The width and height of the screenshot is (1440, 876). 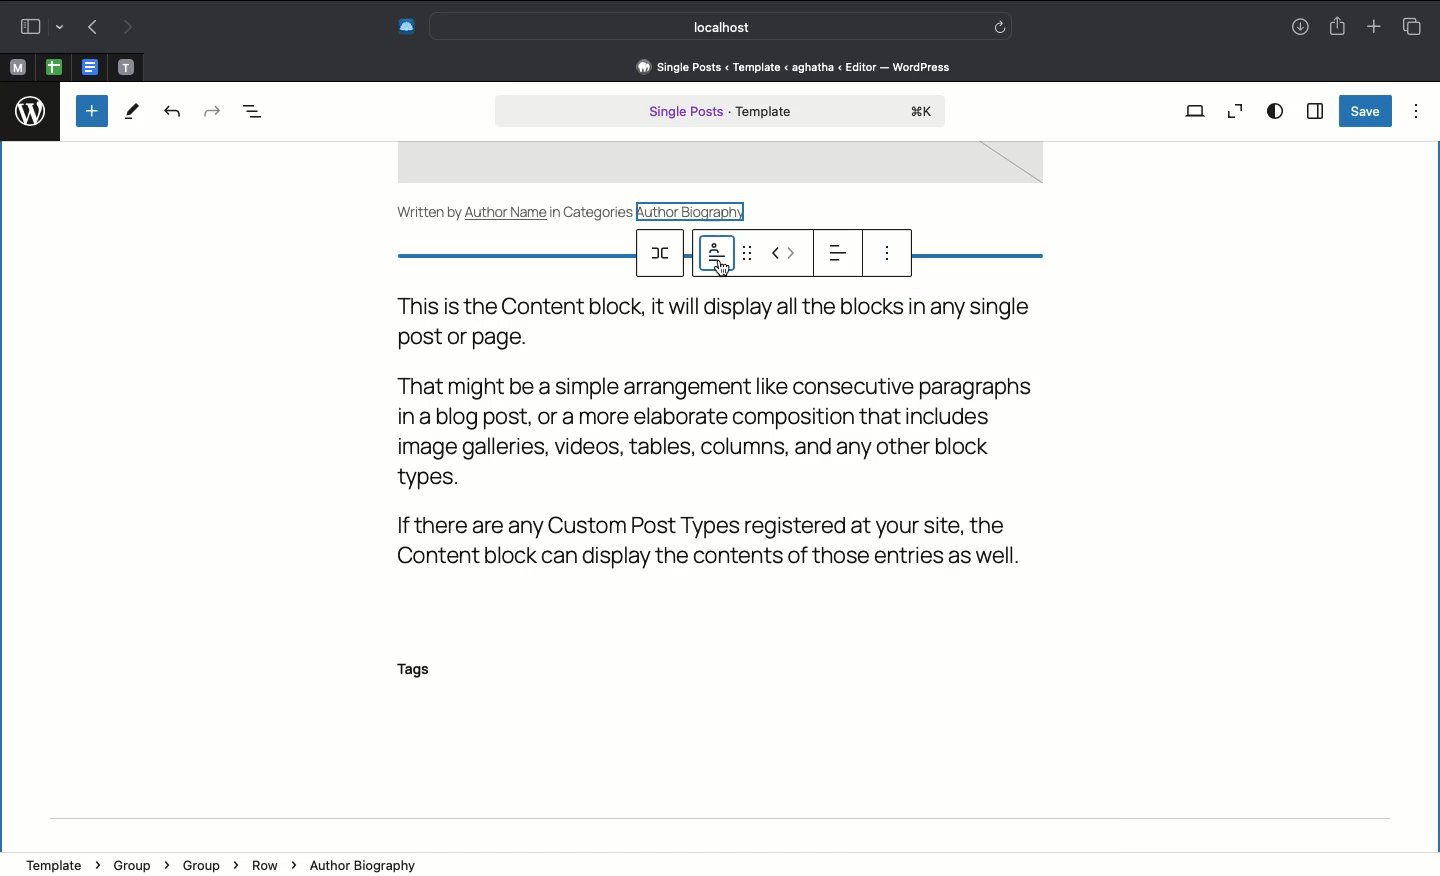 What do you see at coordinates (138, 863) in the screenshot?
I see `Group` at bounding box center [138, 863].